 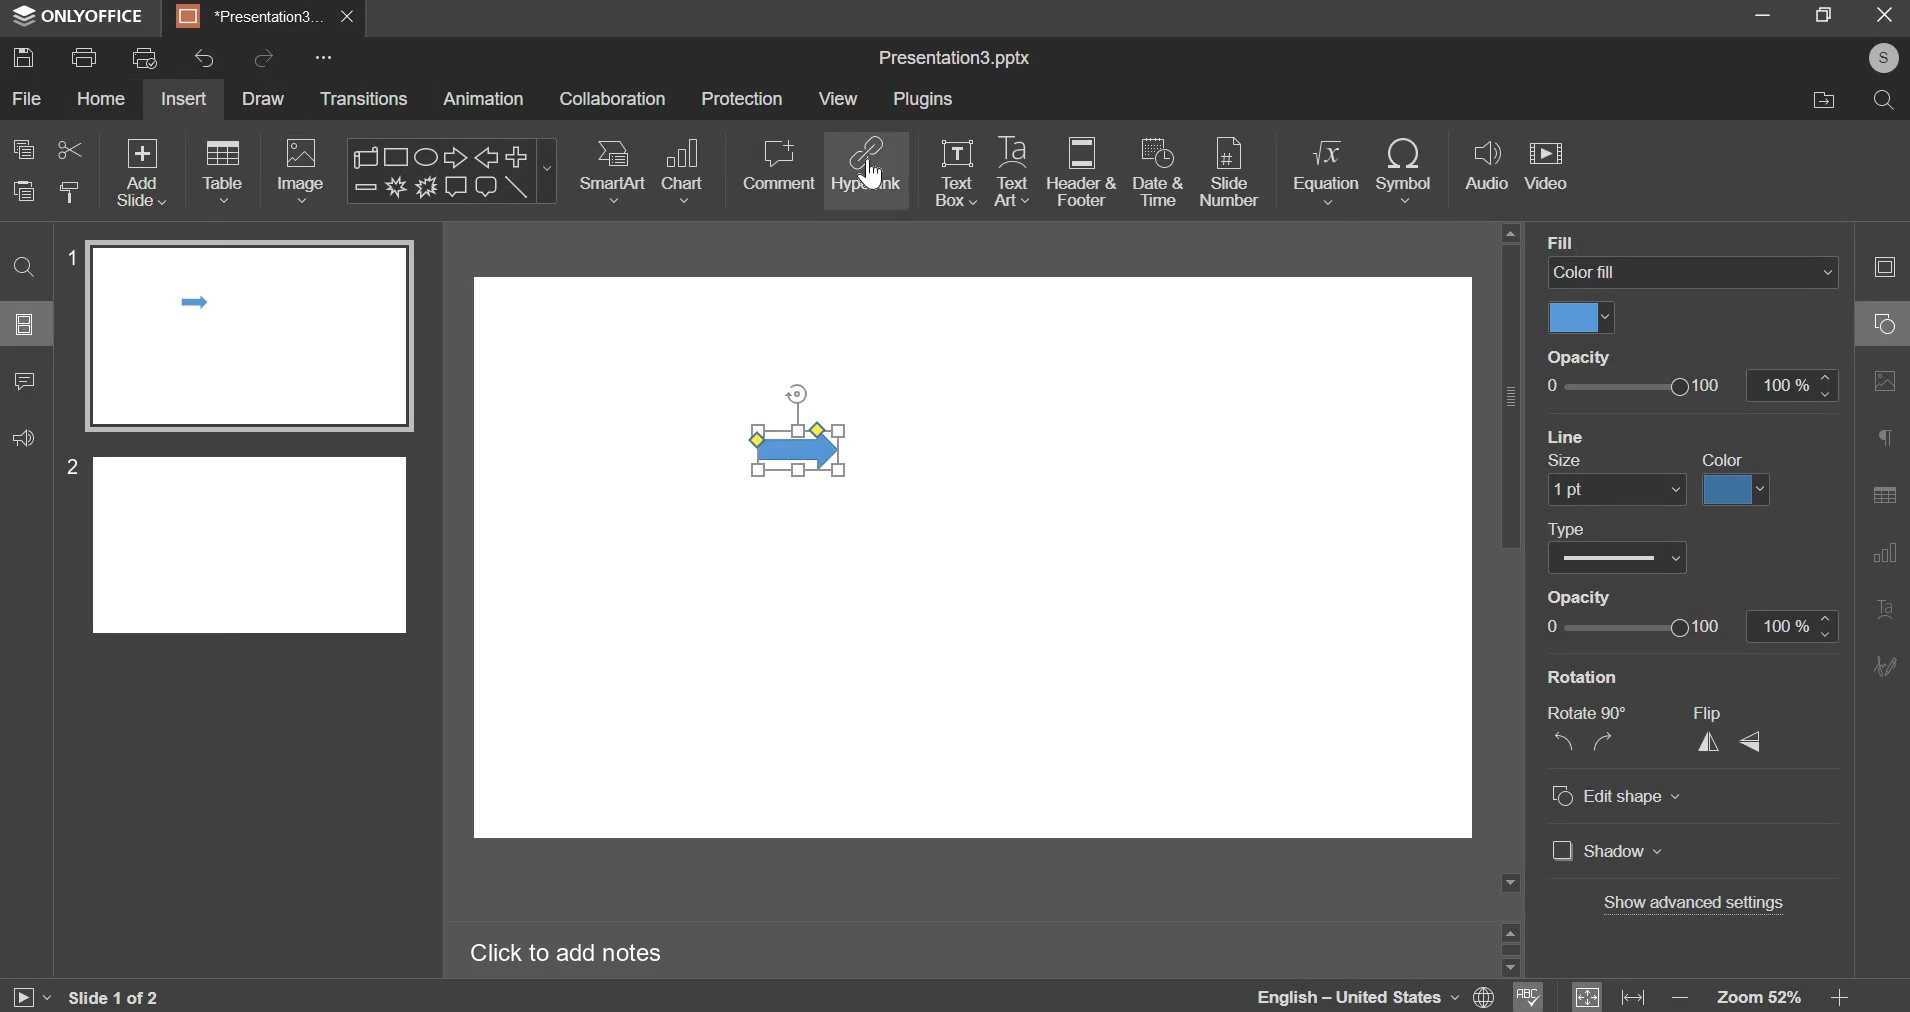 I want to click on left arrow, so click(x=486, y=157).